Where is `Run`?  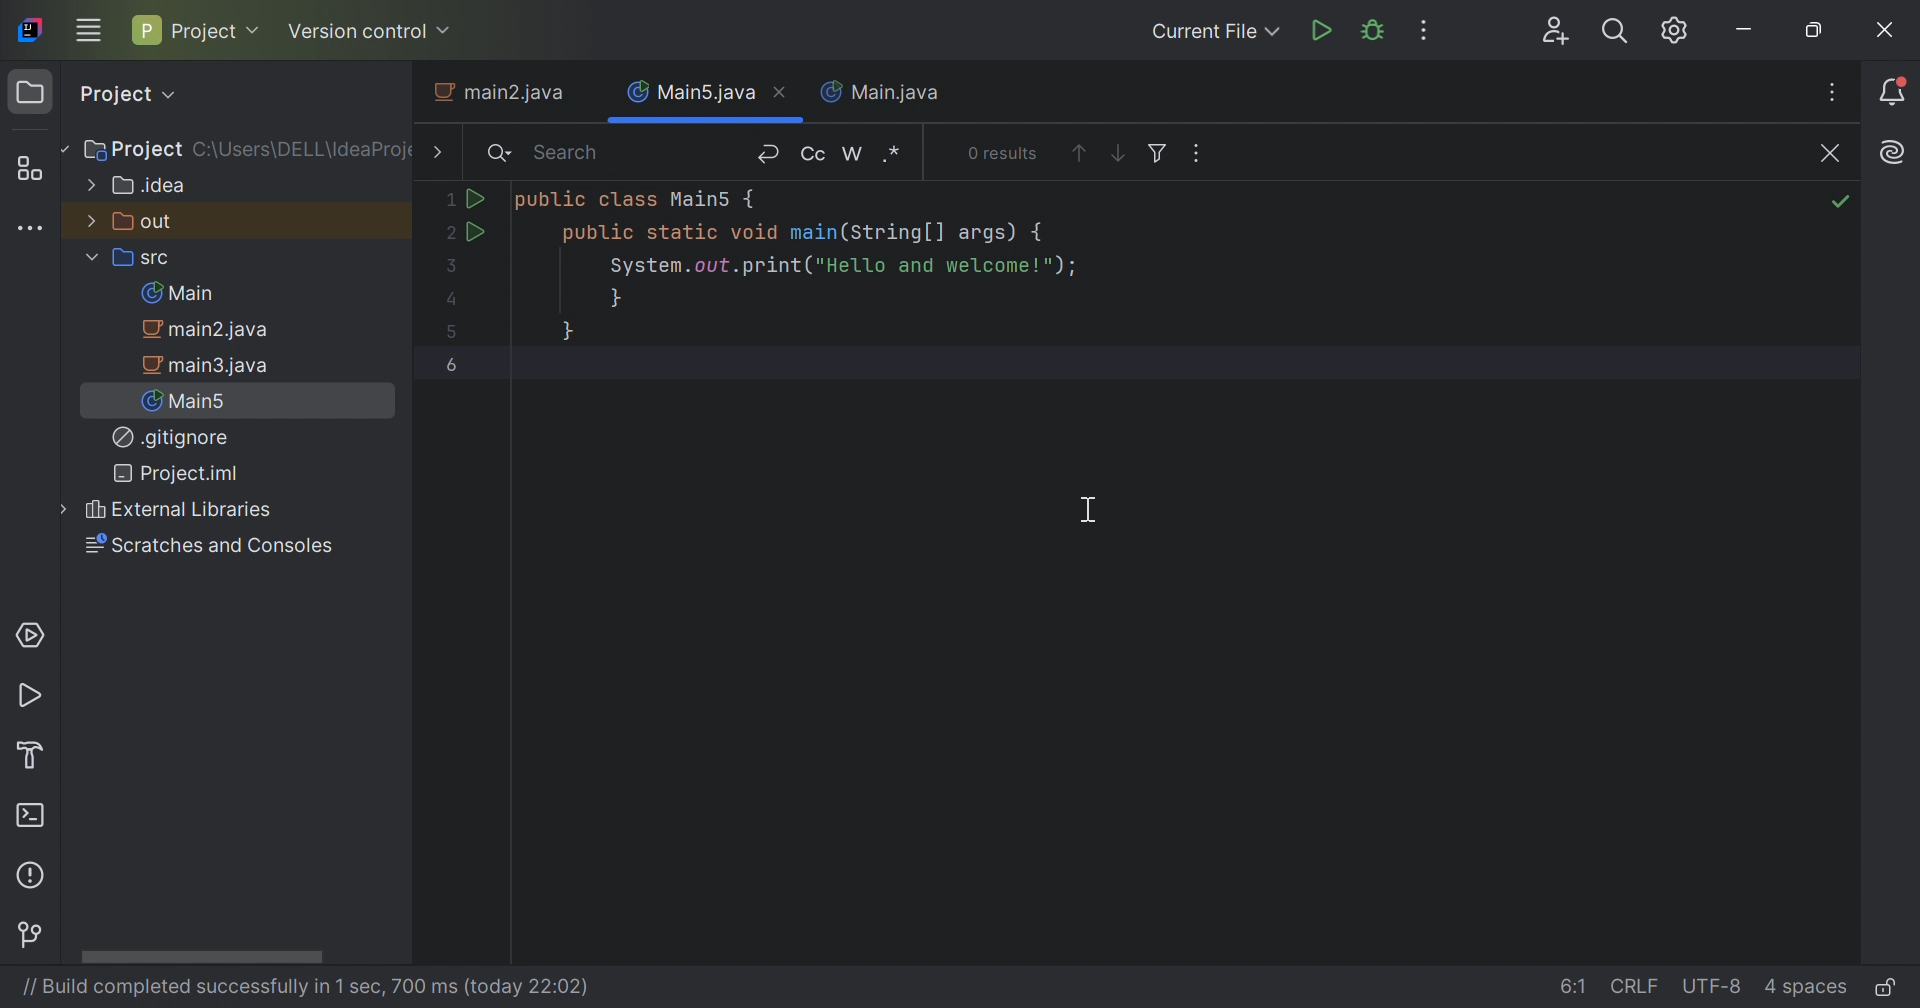 Run is located at coordinates (1324, 30).